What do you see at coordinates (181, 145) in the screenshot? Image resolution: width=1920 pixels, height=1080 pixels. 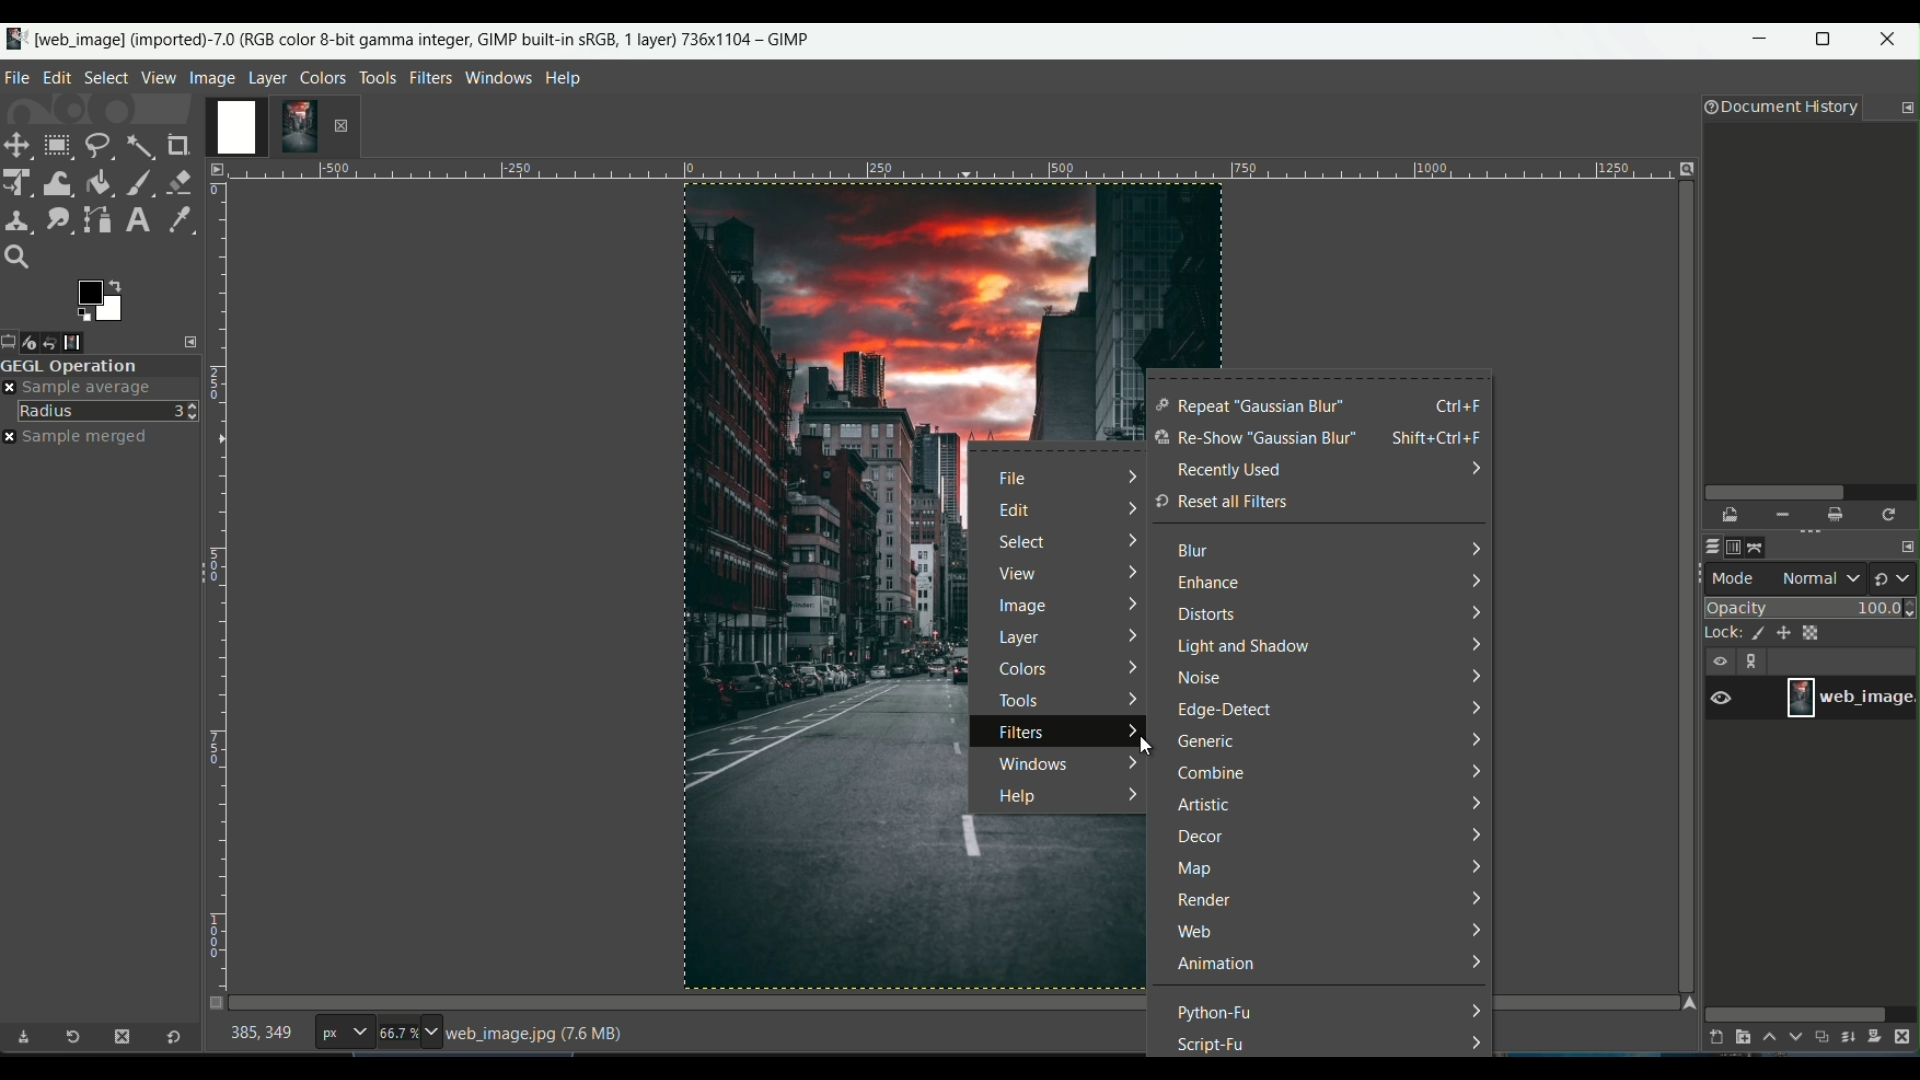 I see `crop tool` at bounding box center [181, 145].